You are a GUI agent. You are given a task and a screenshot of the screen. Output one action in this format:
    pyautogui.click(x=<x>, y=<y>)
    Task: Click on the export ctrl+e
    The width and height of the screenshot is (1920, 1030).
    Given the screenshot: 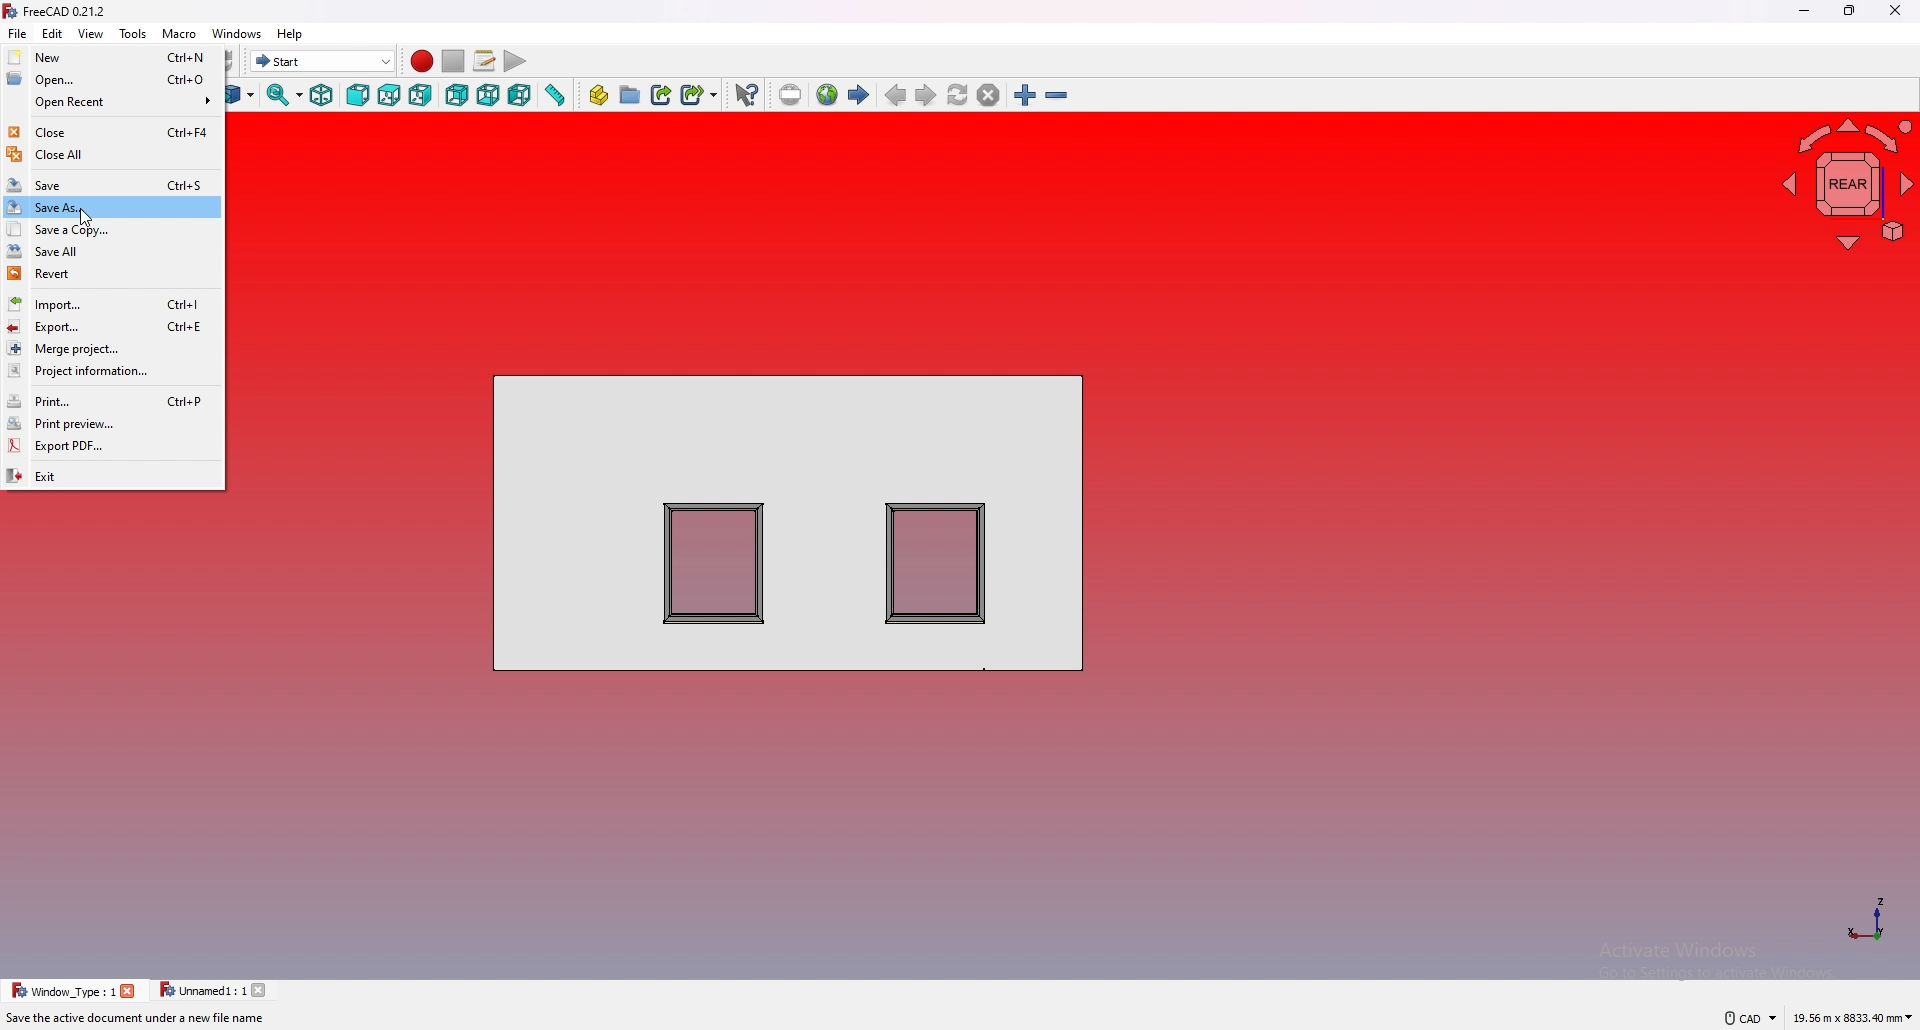 What is the action you would take?
    pyautogui.click(x=113, y=326)
    